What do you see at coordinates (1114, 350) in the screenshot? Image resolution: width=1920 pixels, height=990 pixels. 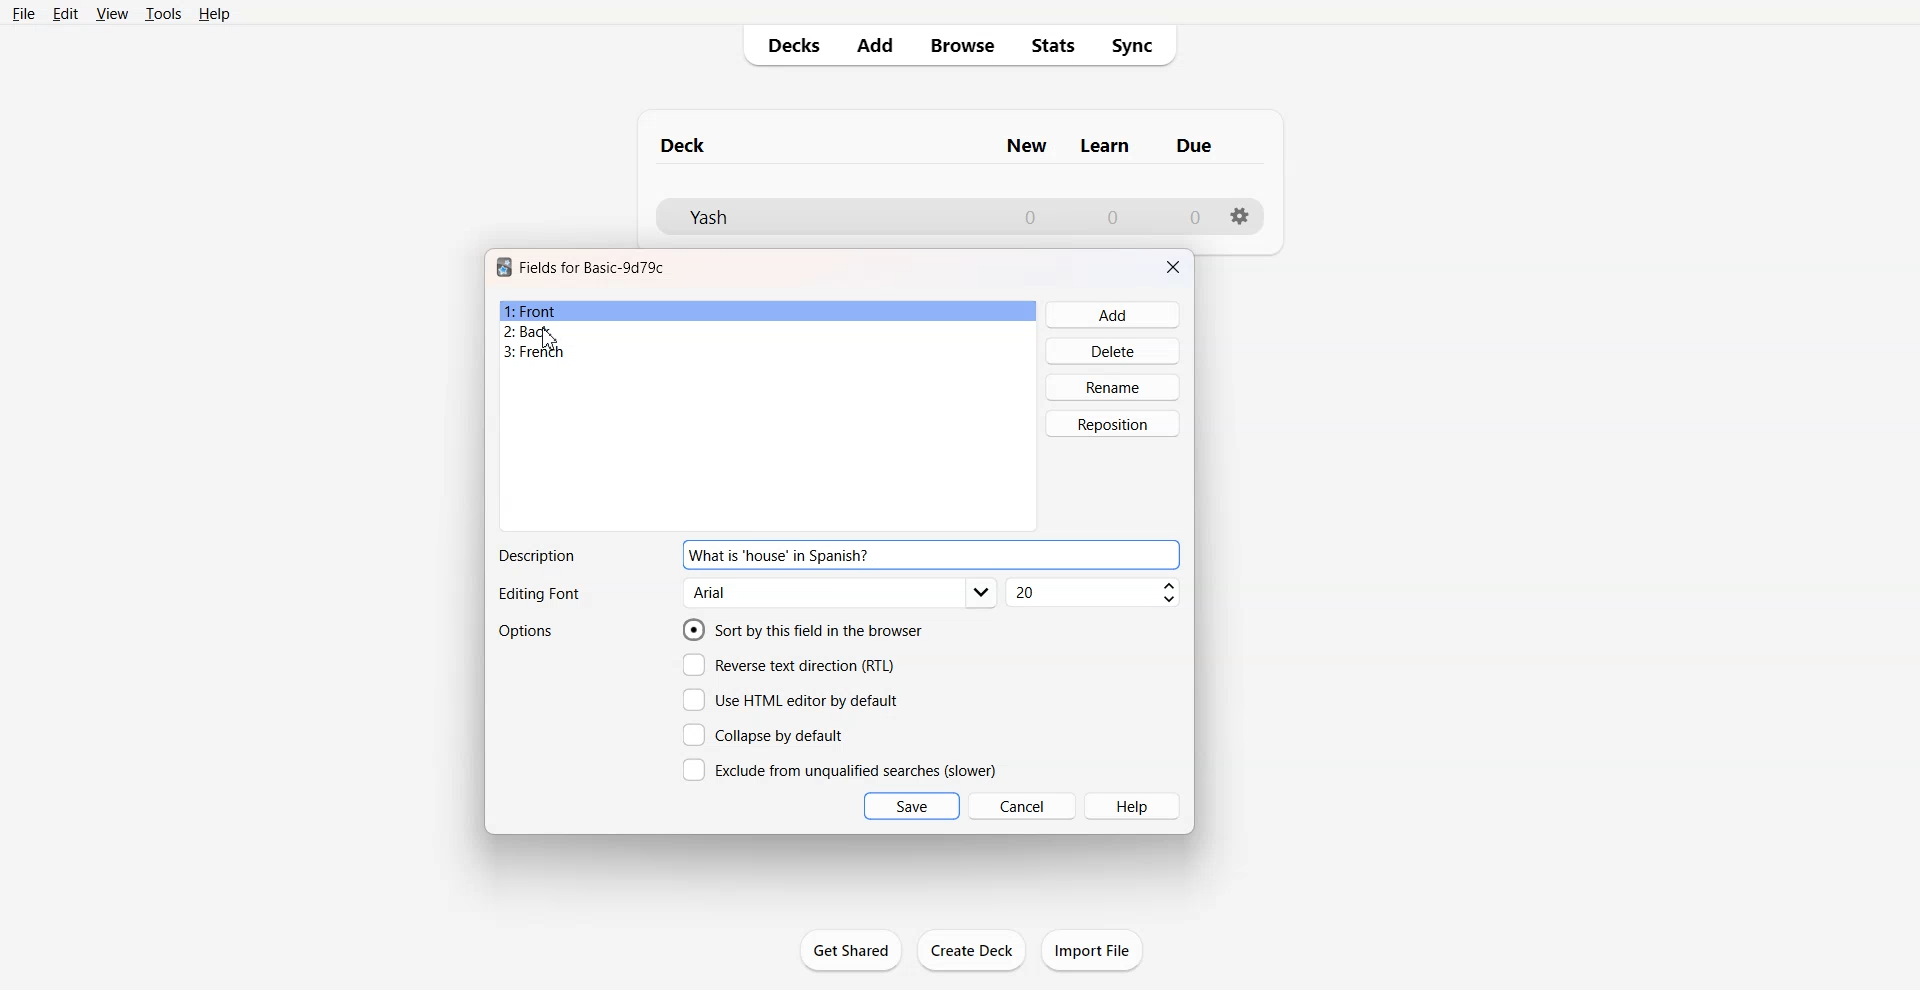 I see `Delete` at bounding box center [1114, 350].